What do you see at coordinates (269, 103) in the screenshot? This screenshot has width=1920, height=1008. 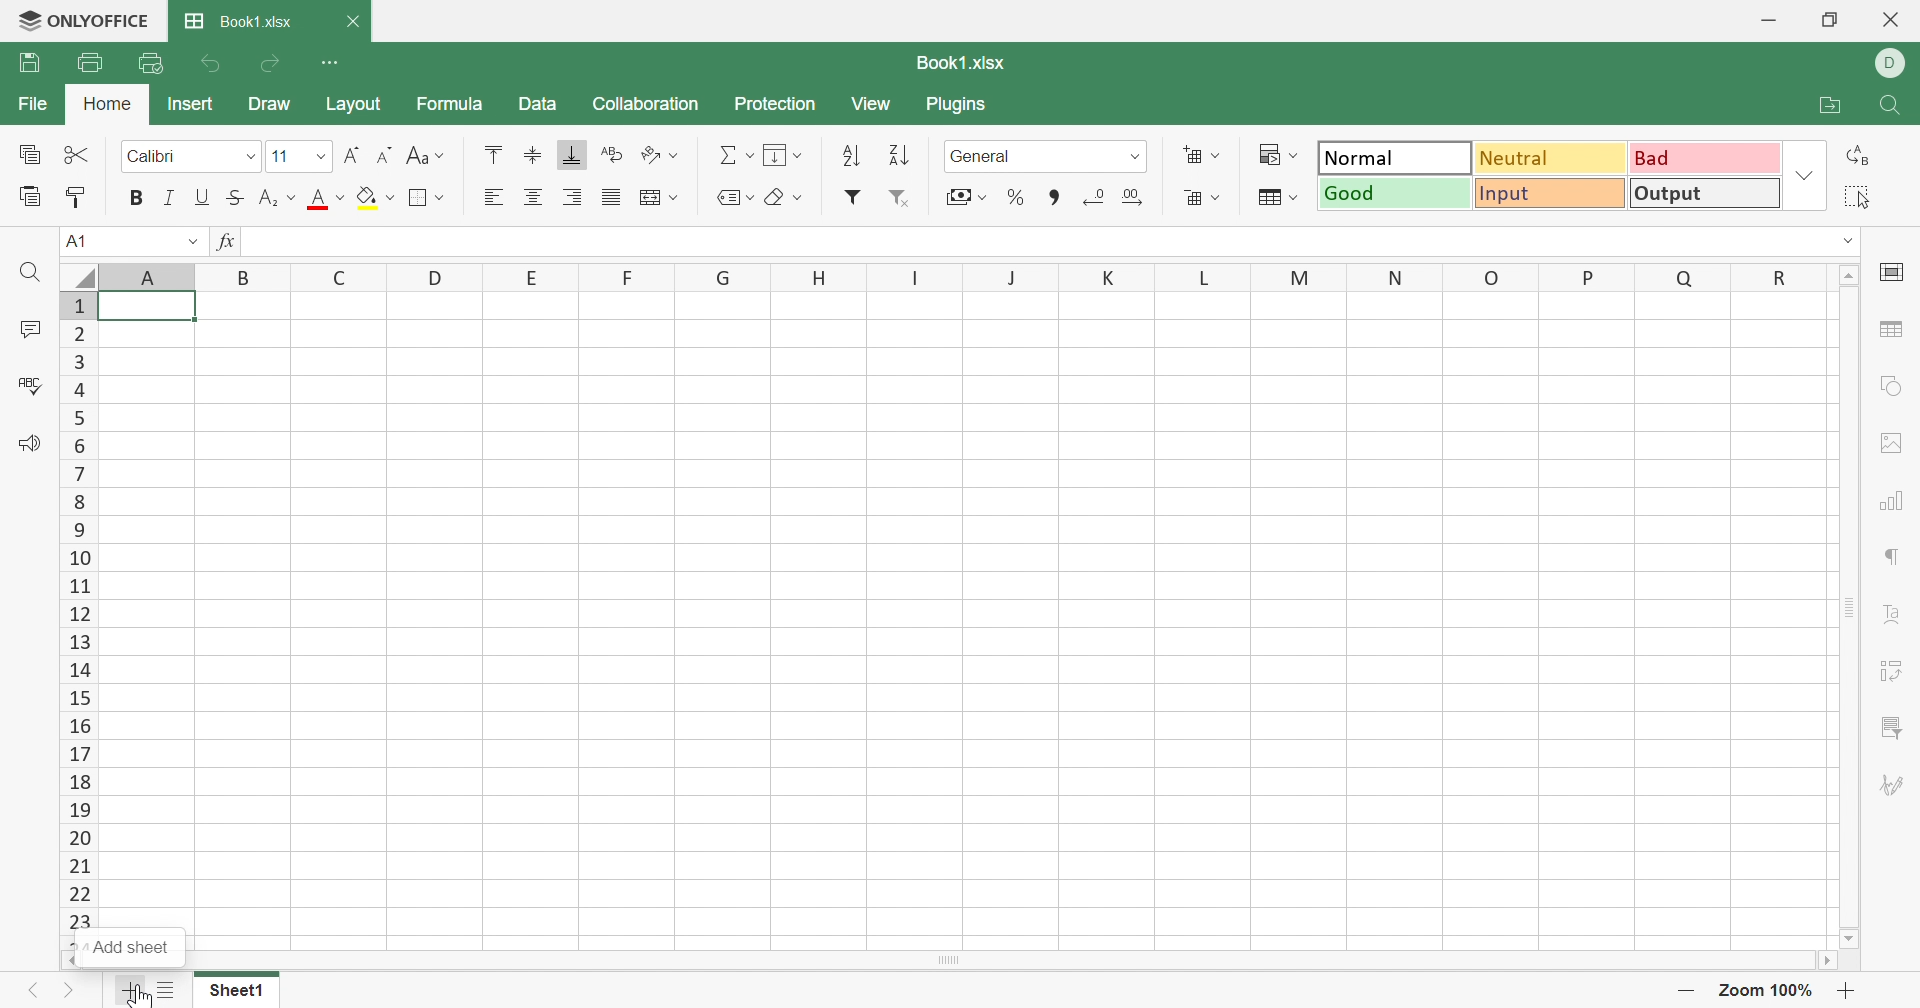 I see `Draw` at bounding box center [269, 103].